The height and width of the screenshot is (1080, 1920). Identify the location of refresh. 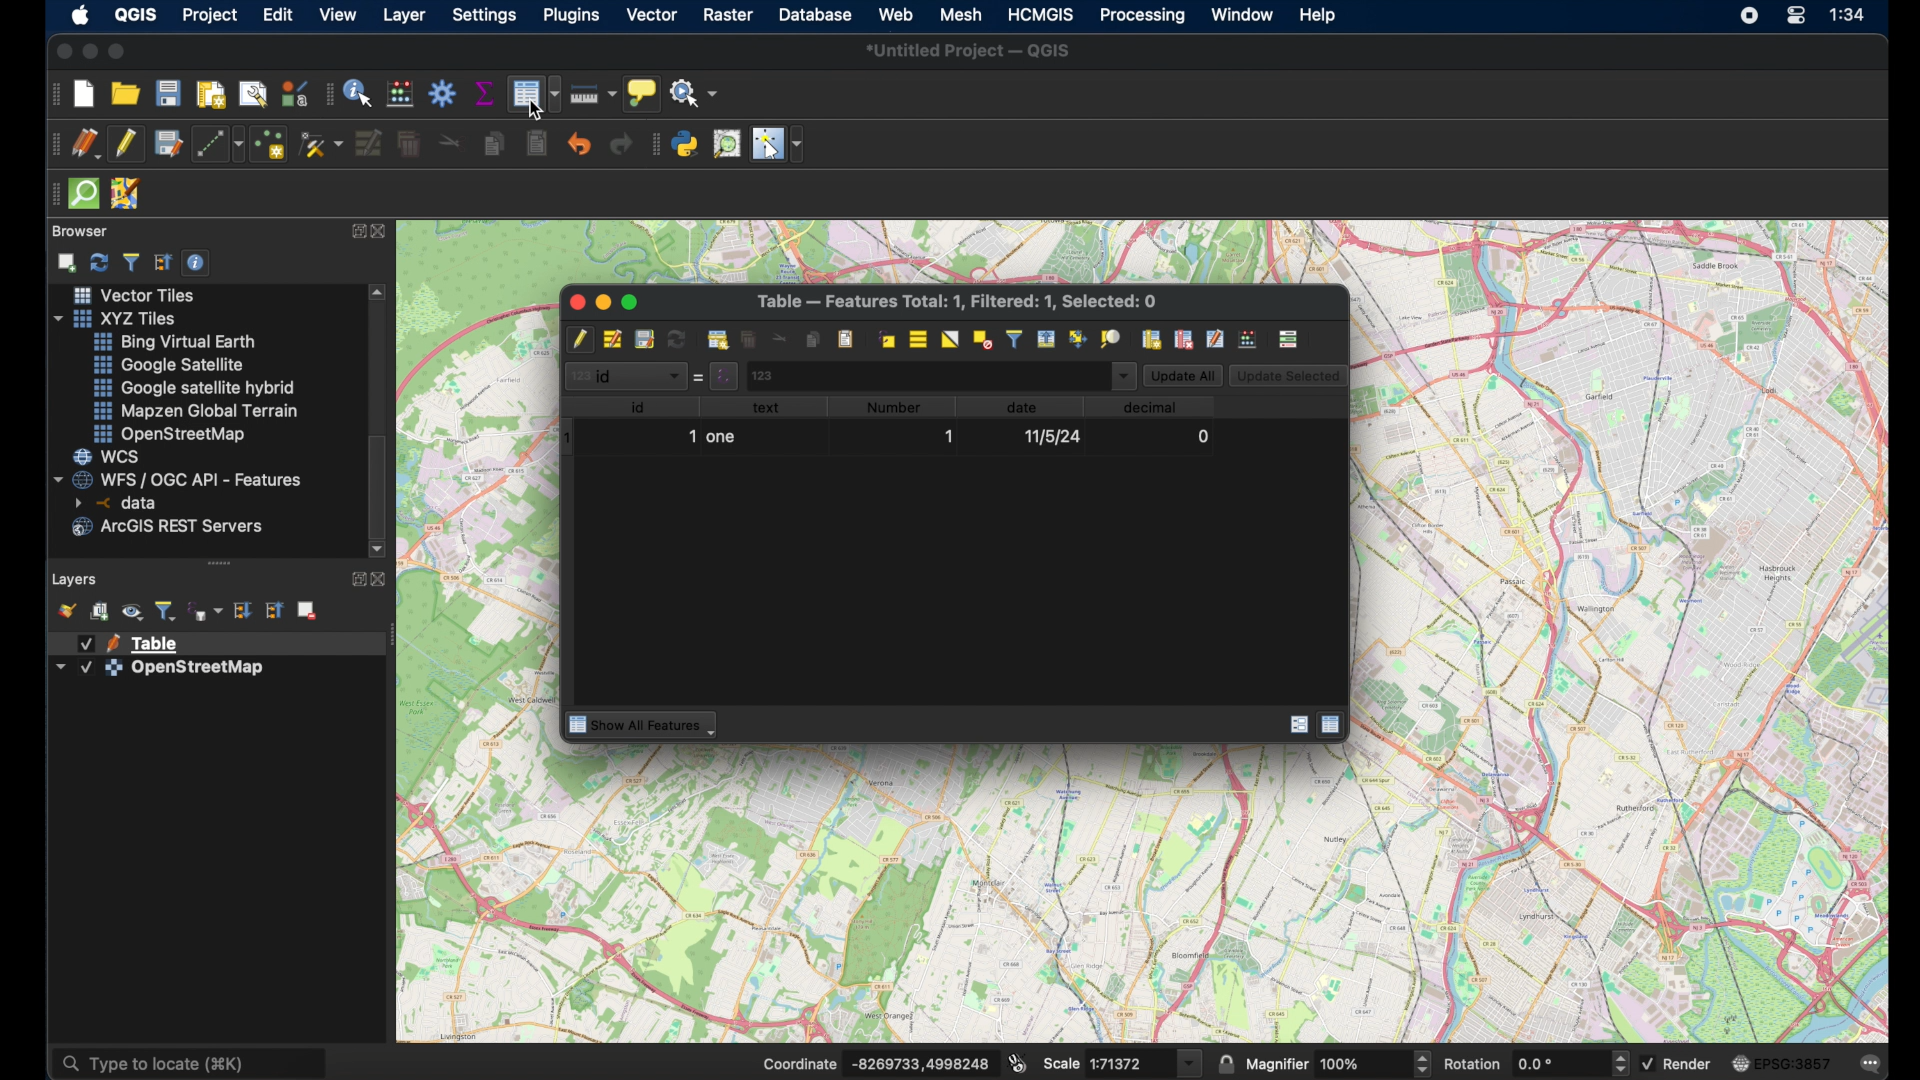
(99, 263).